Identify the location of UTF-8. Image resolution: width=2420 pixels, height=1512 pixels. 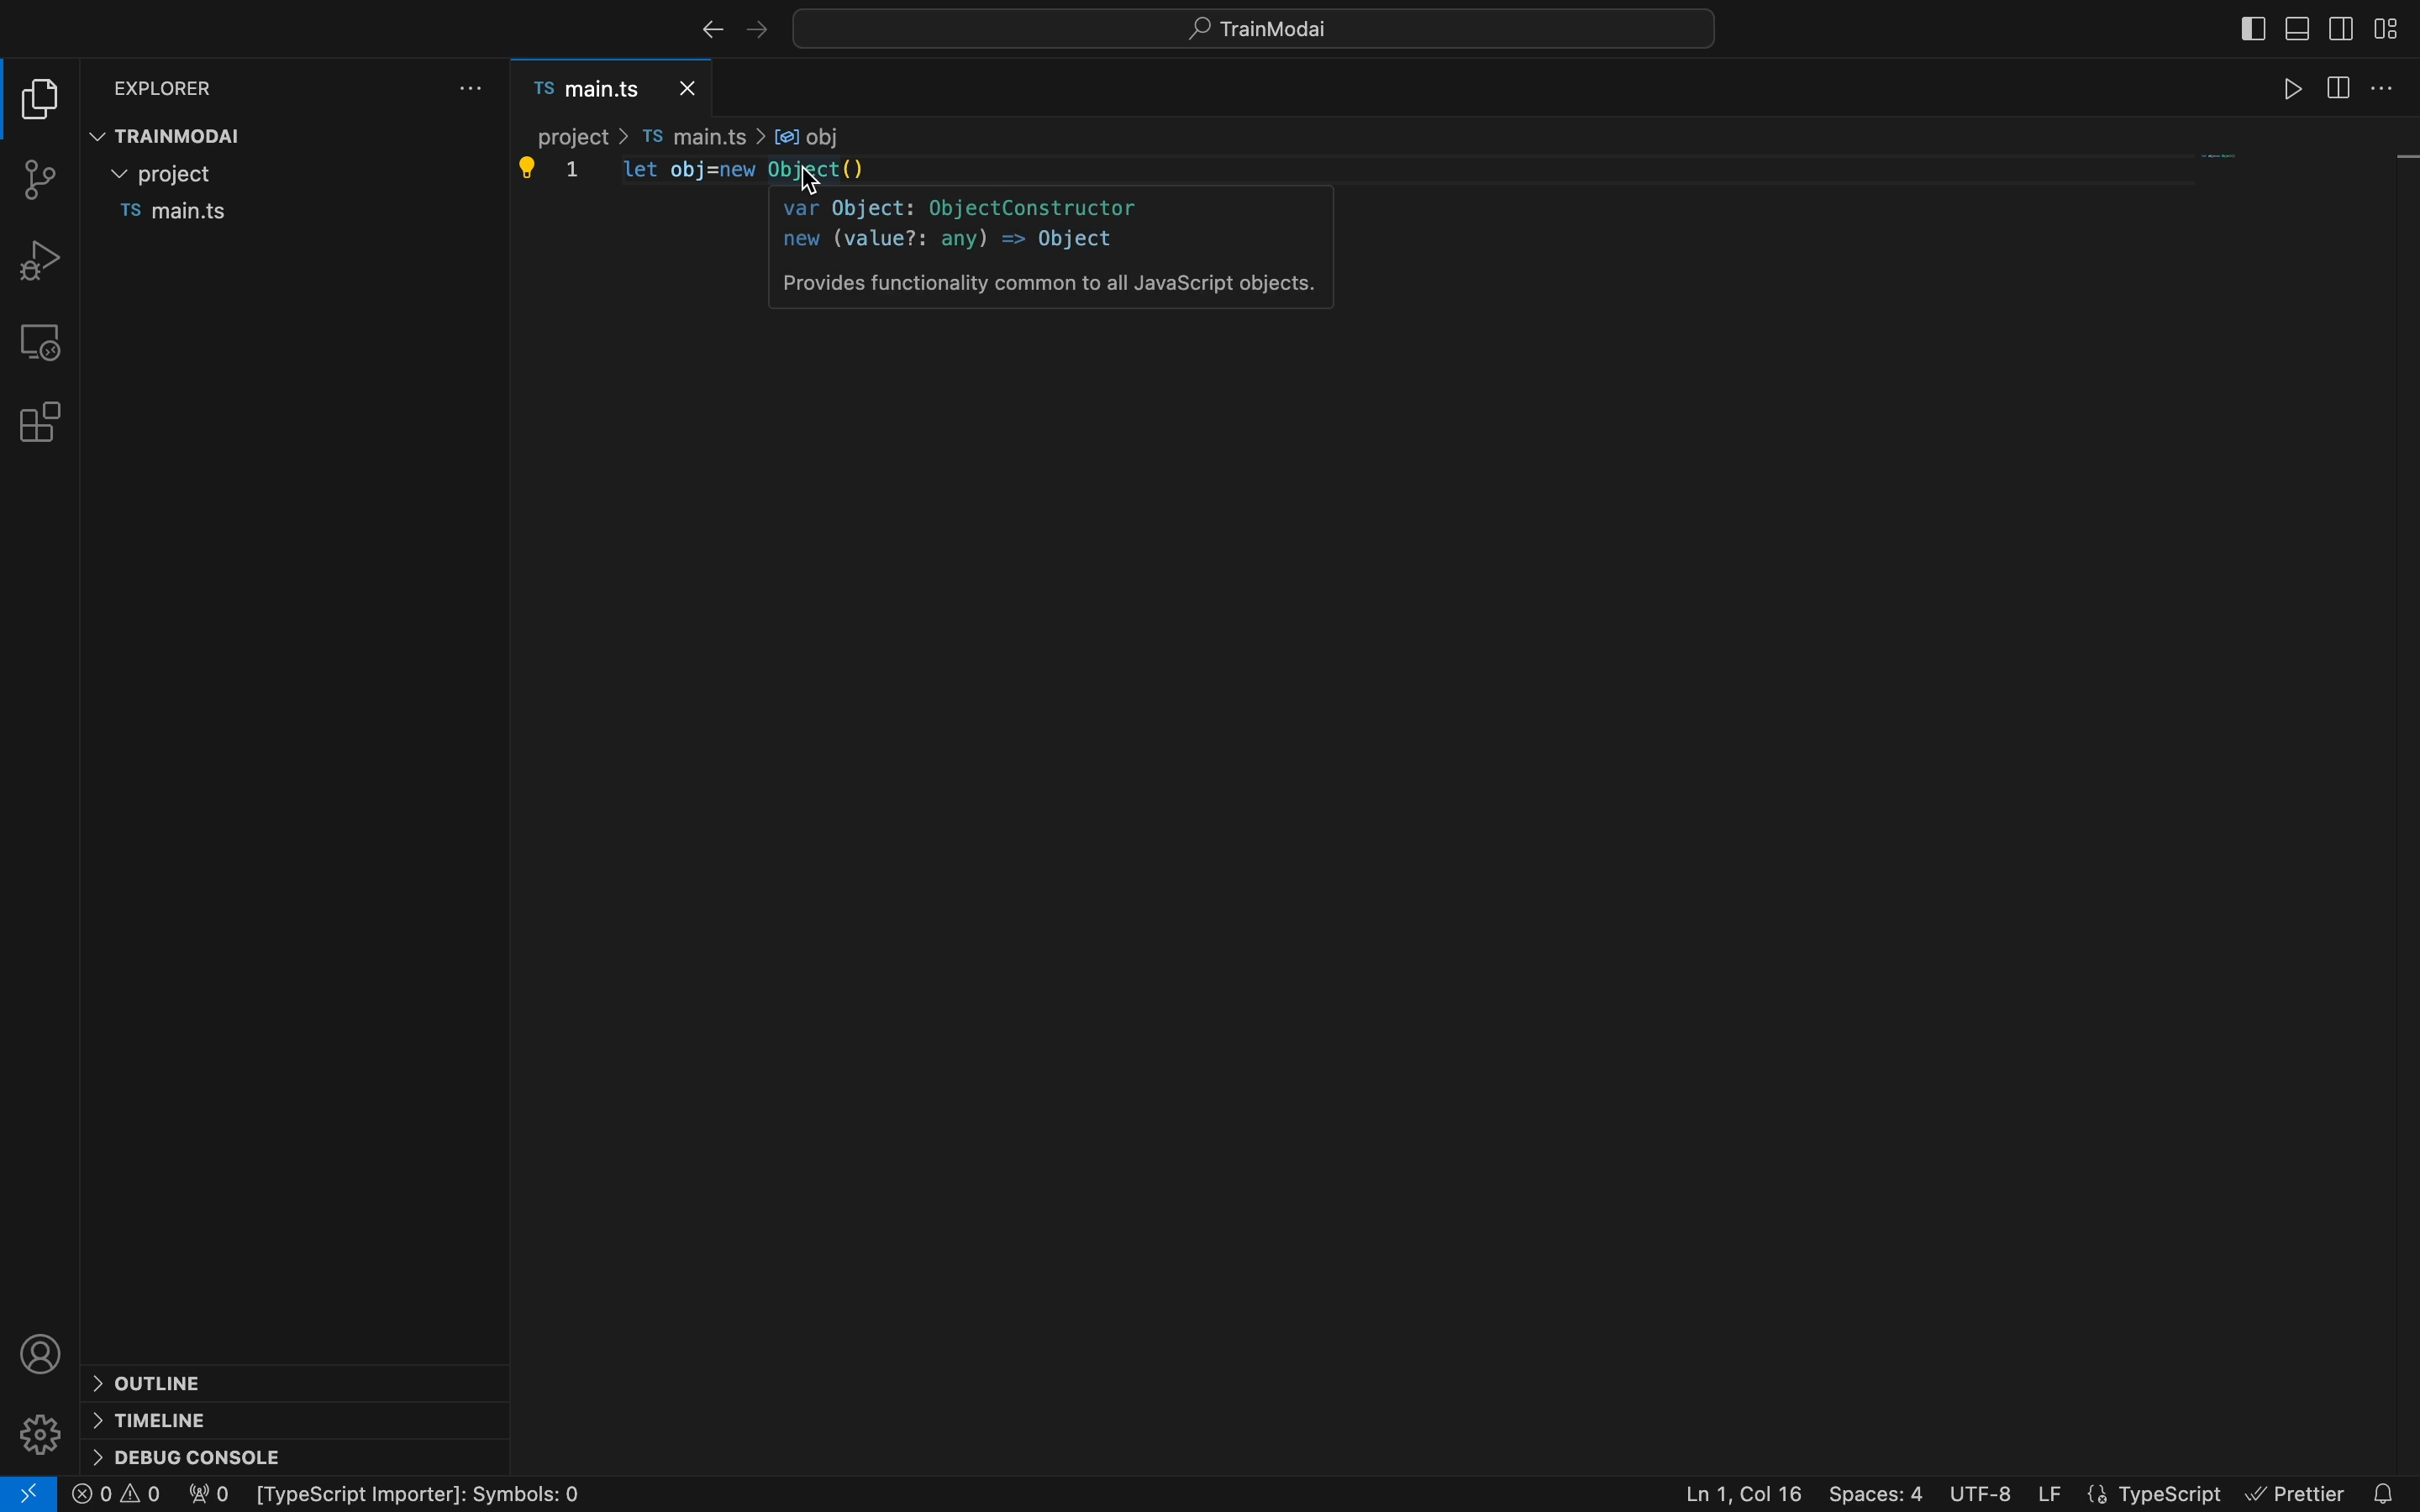
(1981, 1491).